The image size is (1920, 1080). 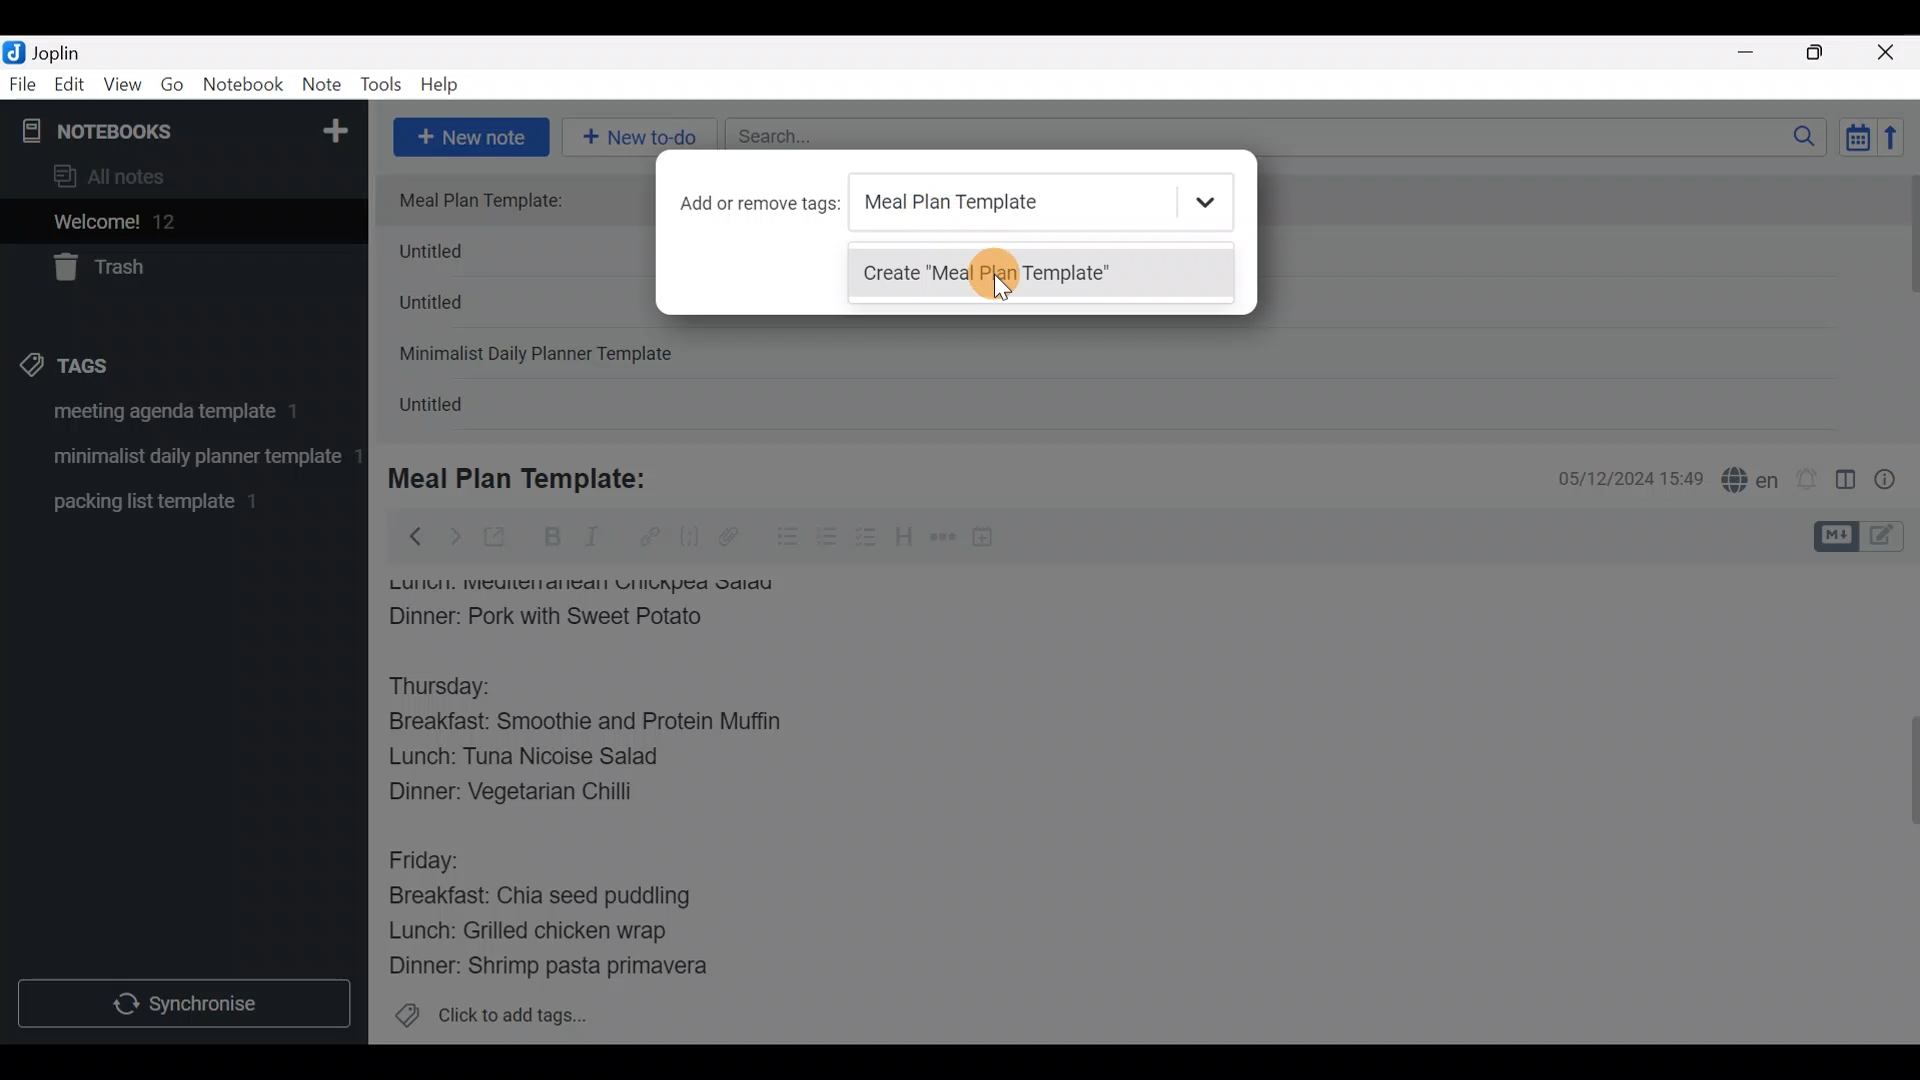 What do you see at coordinates (586, 726) in the screenshot?
I see `Breakfast: Smoothie and Protein Muffin` at bounding box center [586, 726].